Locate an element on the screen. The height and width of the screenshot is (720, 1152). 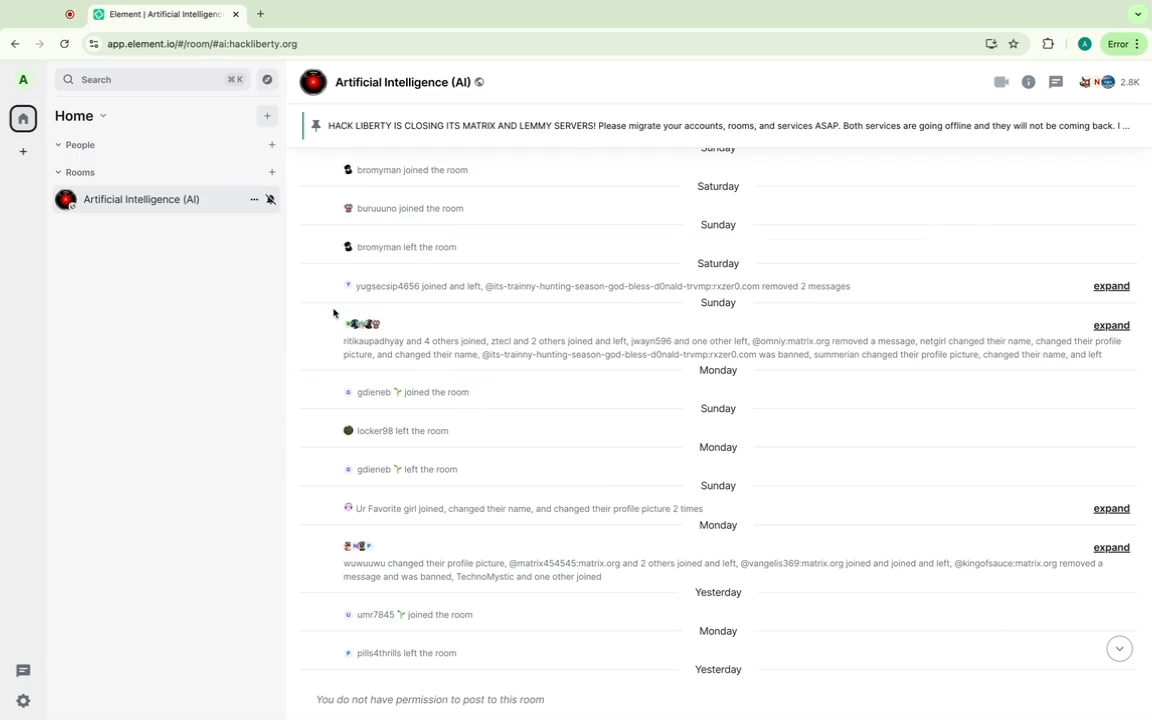
Match default setting is located at coordinates (397, 247).